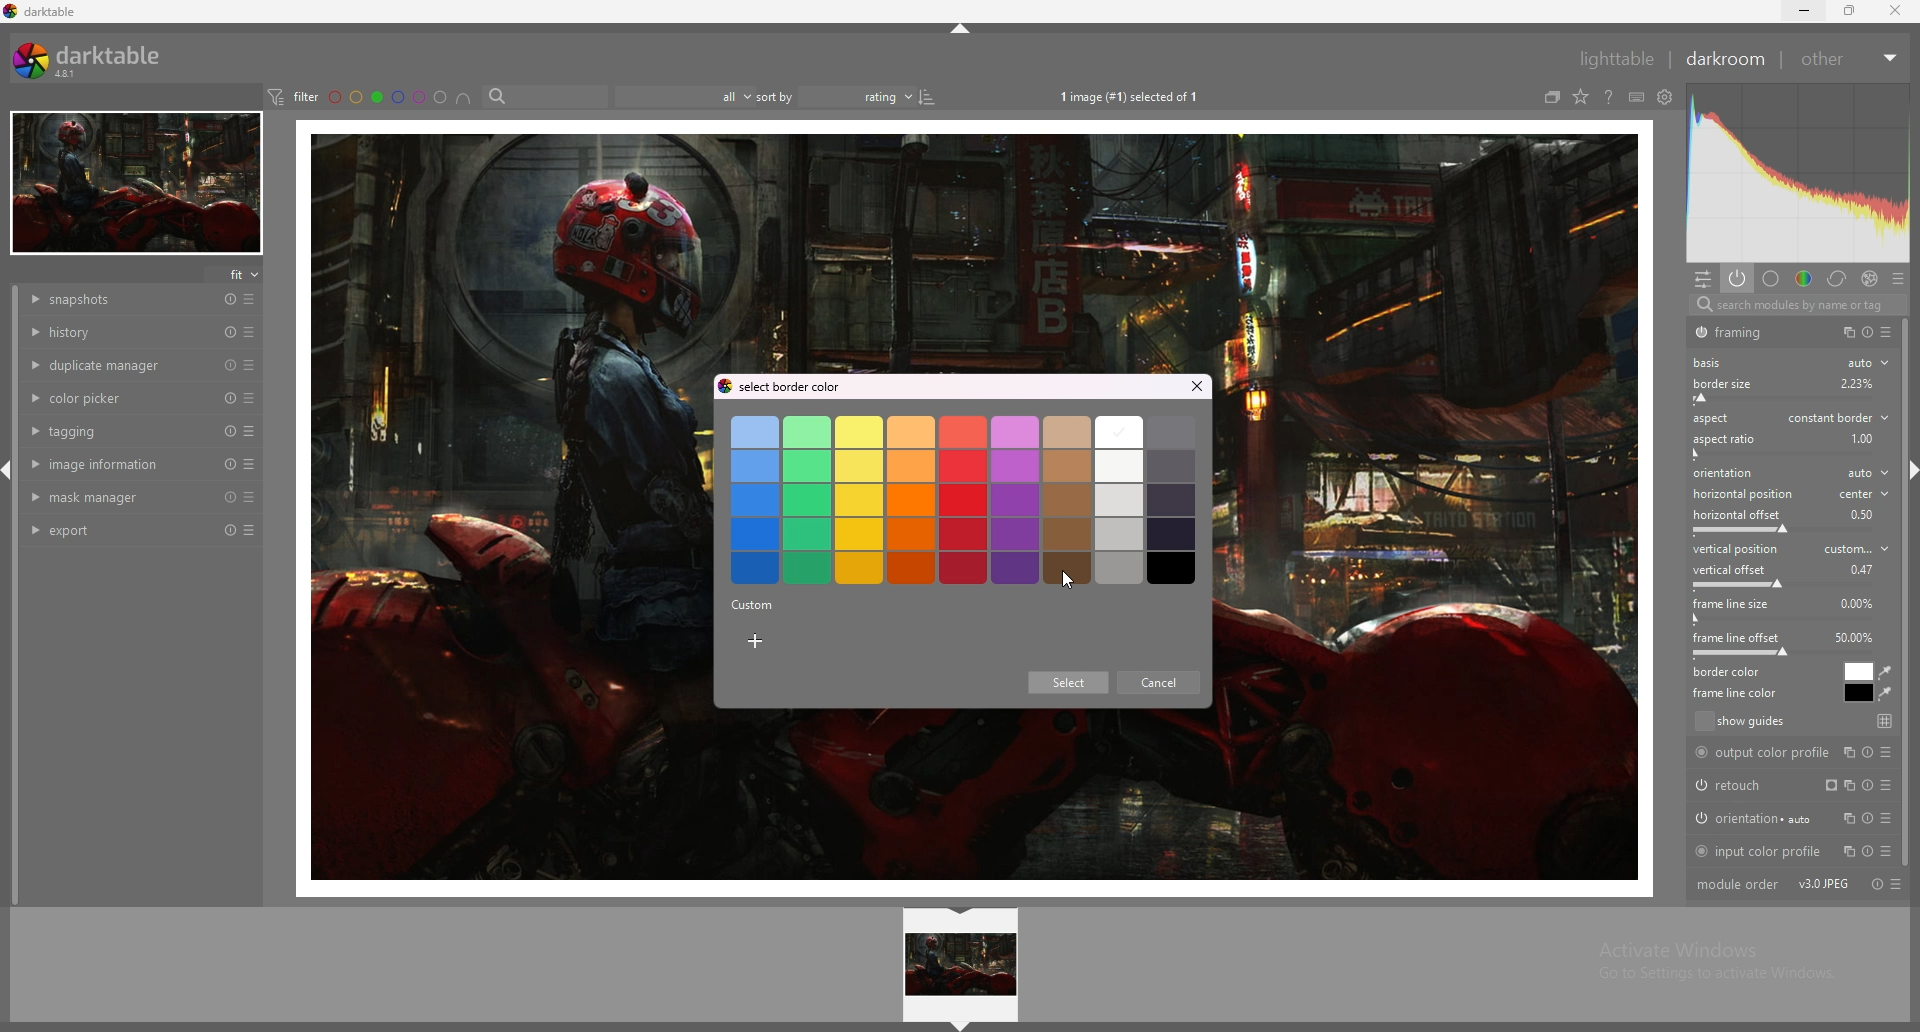  I want to click on module order, so click(1737, 885).